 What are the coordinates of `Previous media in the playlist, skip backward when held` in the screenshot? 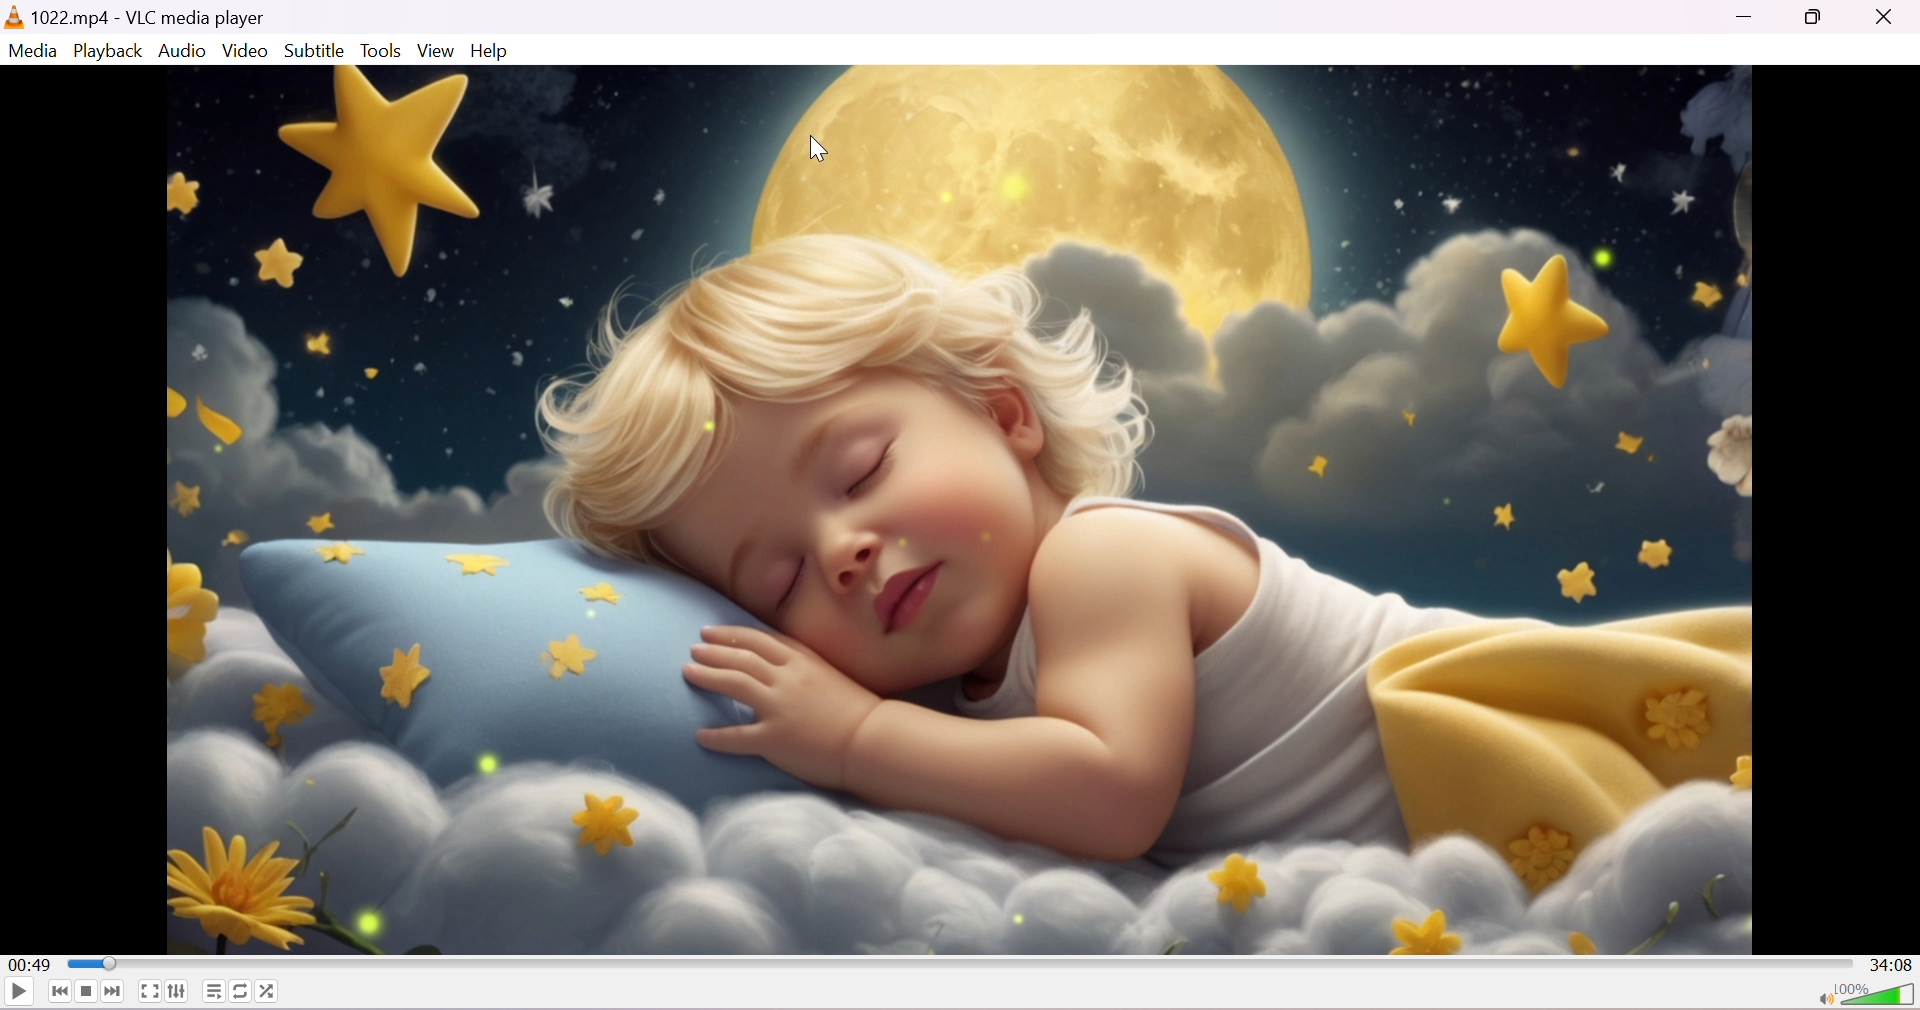 It's located at (59, 992).